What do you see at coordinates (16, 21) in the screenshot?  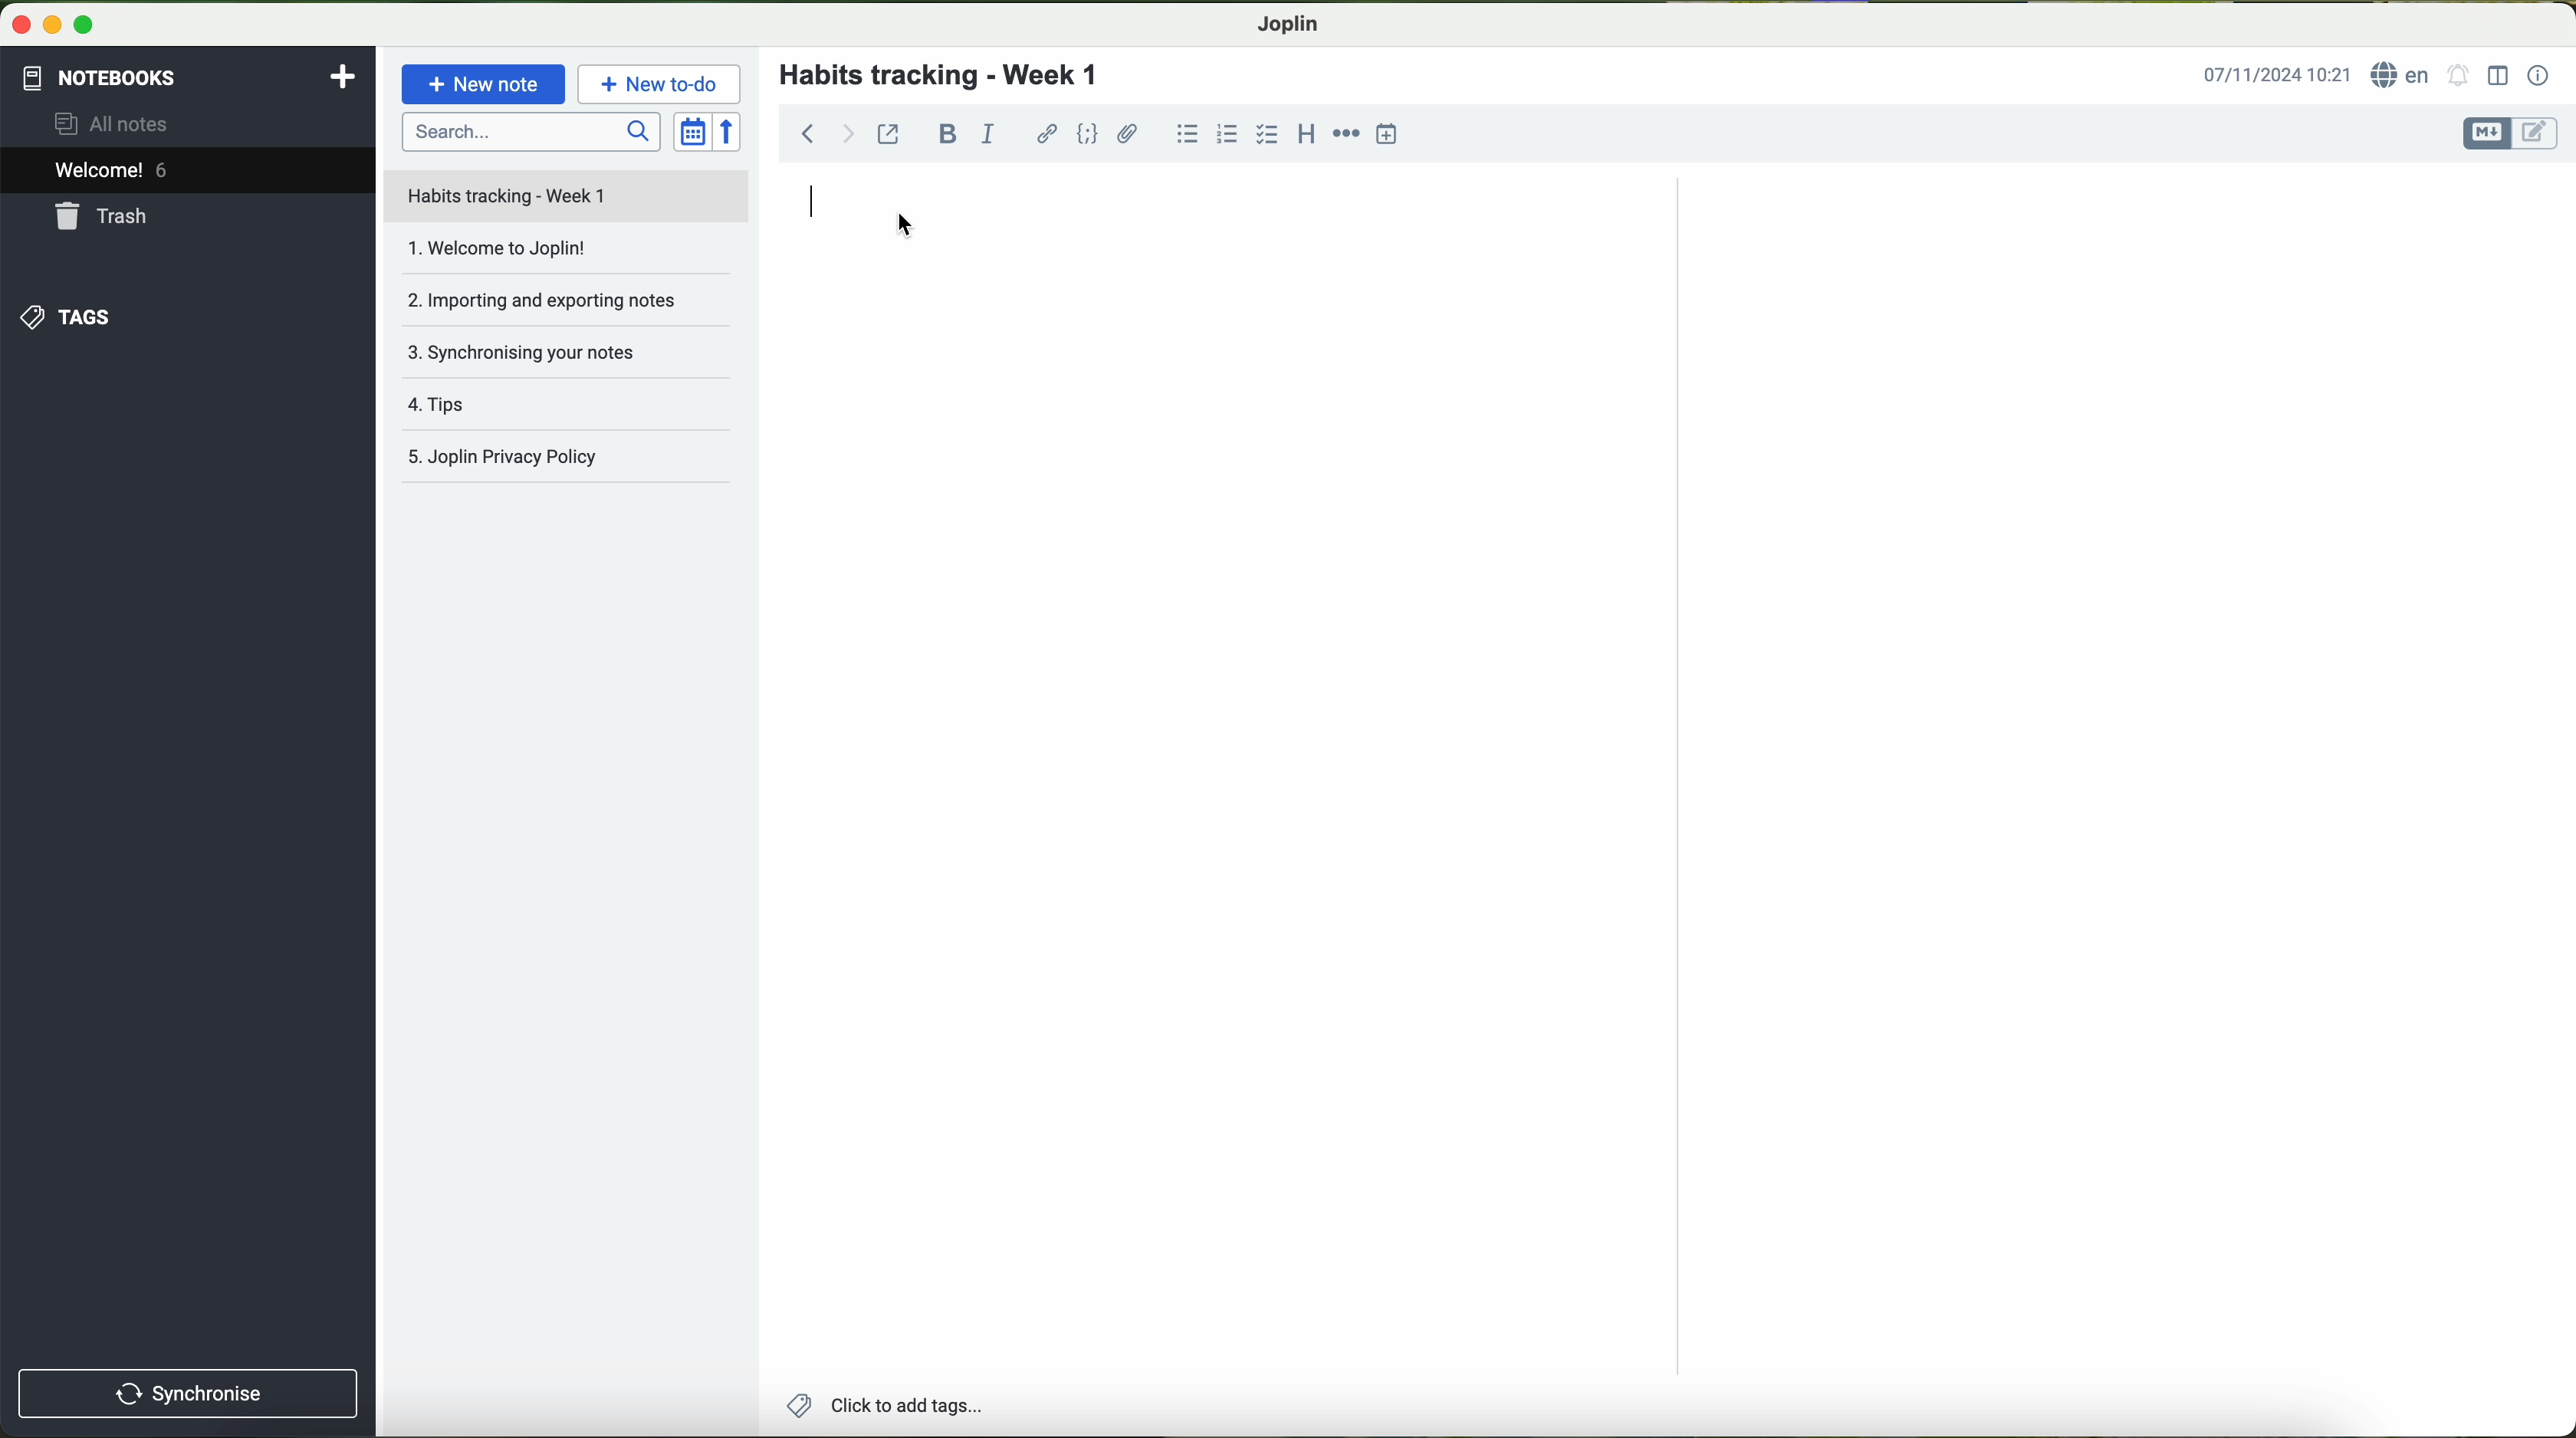 I see `close` at bounding box center [16, 21].